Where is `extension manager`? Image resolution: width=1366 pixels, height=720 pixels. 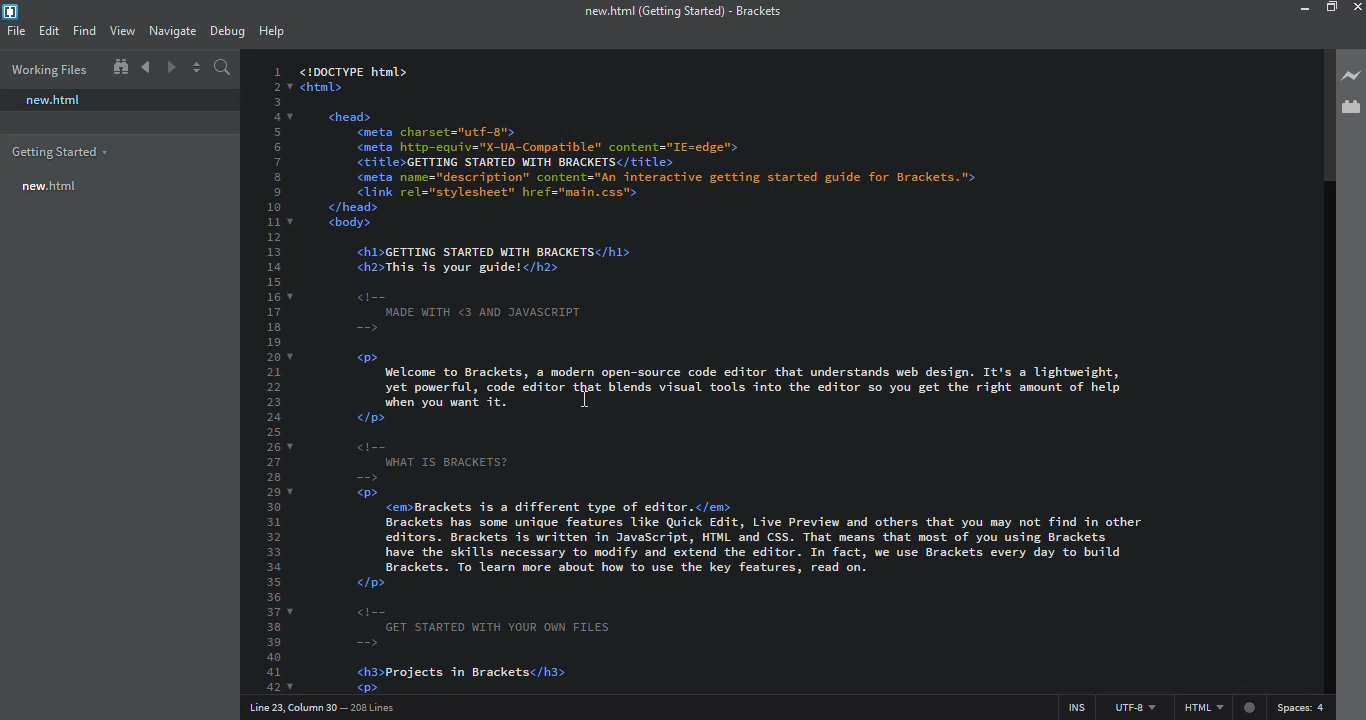
extension manager is located at coordinates (1350, 107).